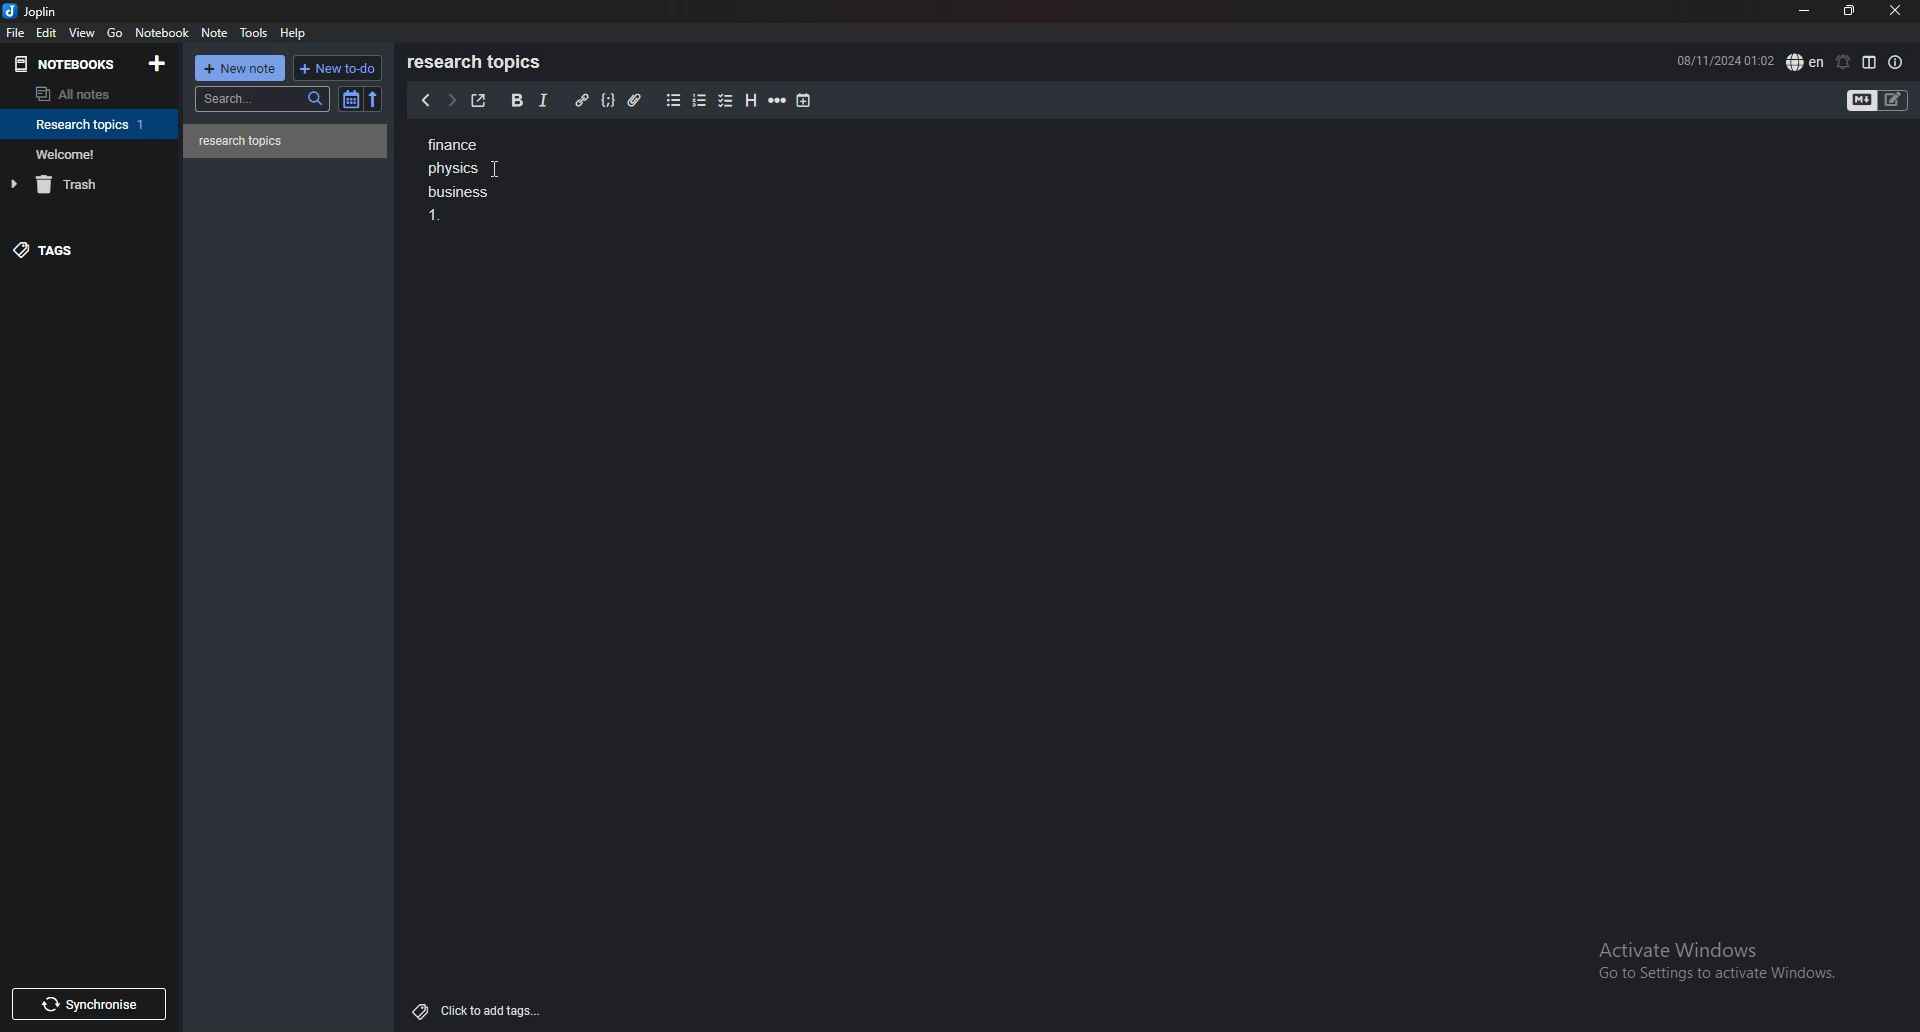 Image resolution: width=1920 pixels, height=1032 pixels. I want to click on search bar, so click(264, 98).